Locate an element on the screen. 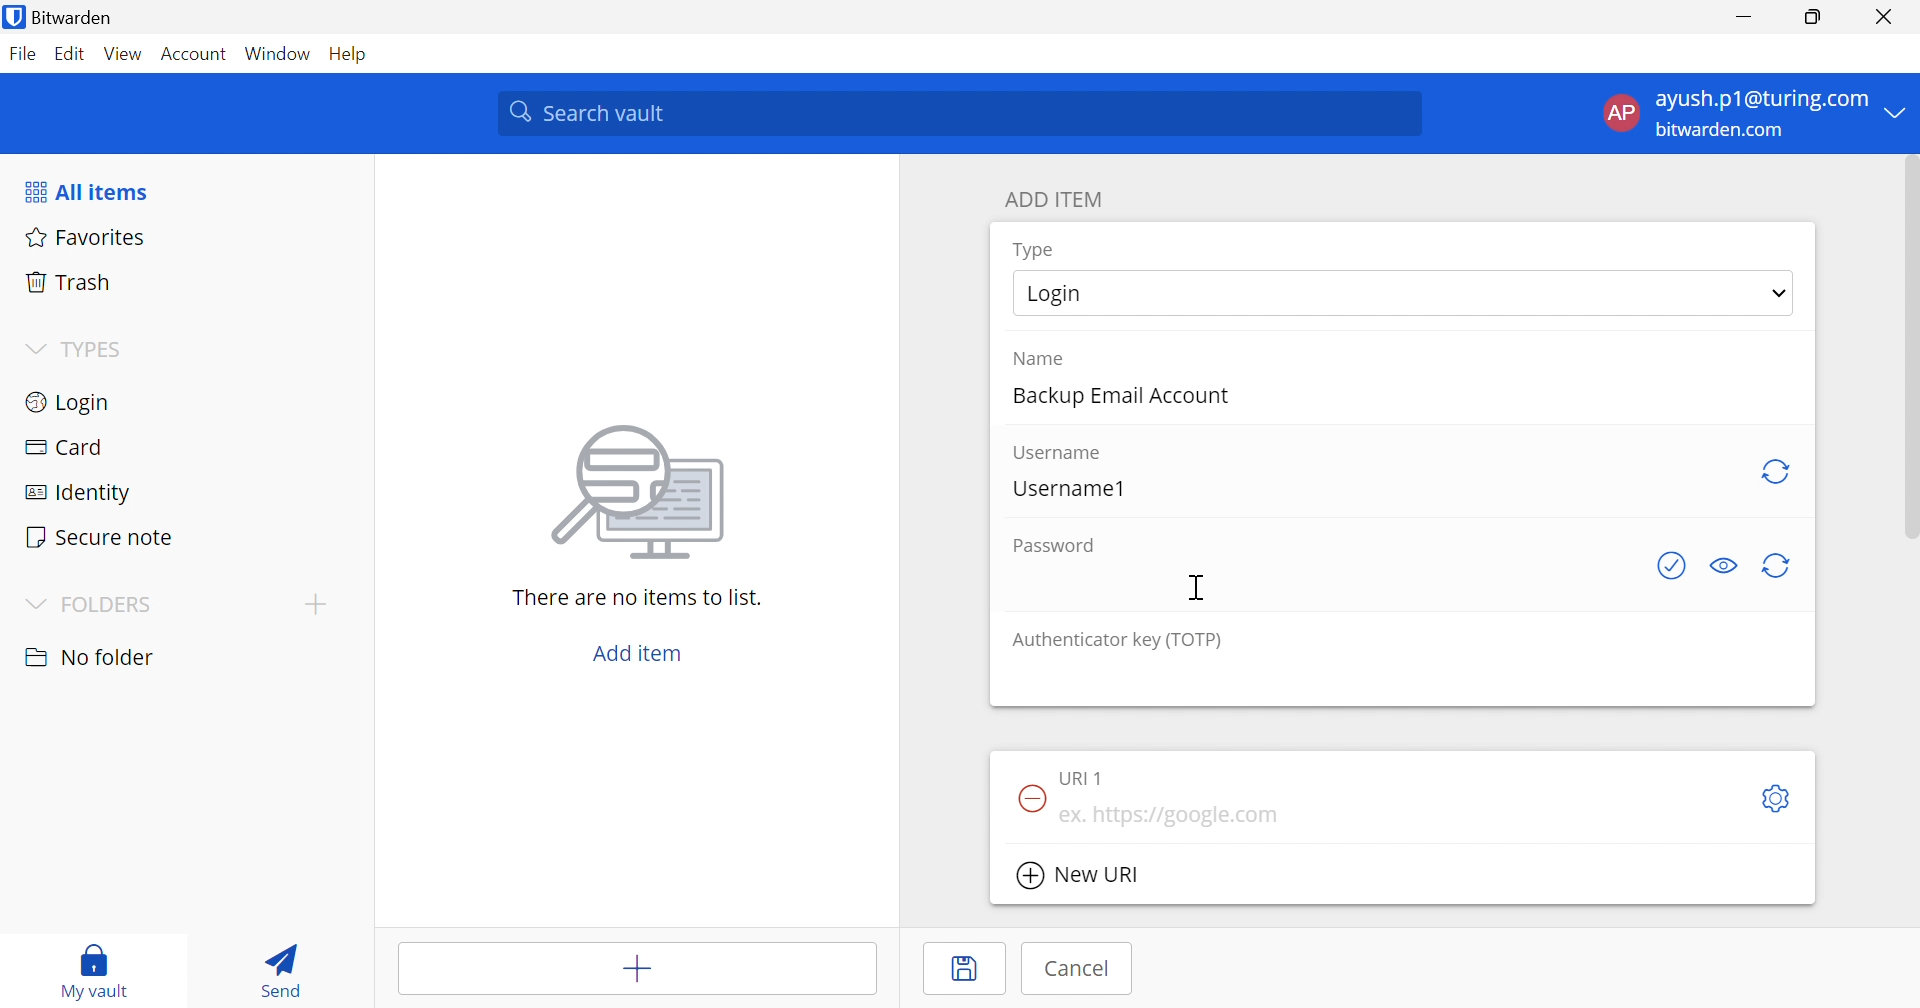 The image size is (1920, 1008). Search vault is located at coordinates (964, 114).